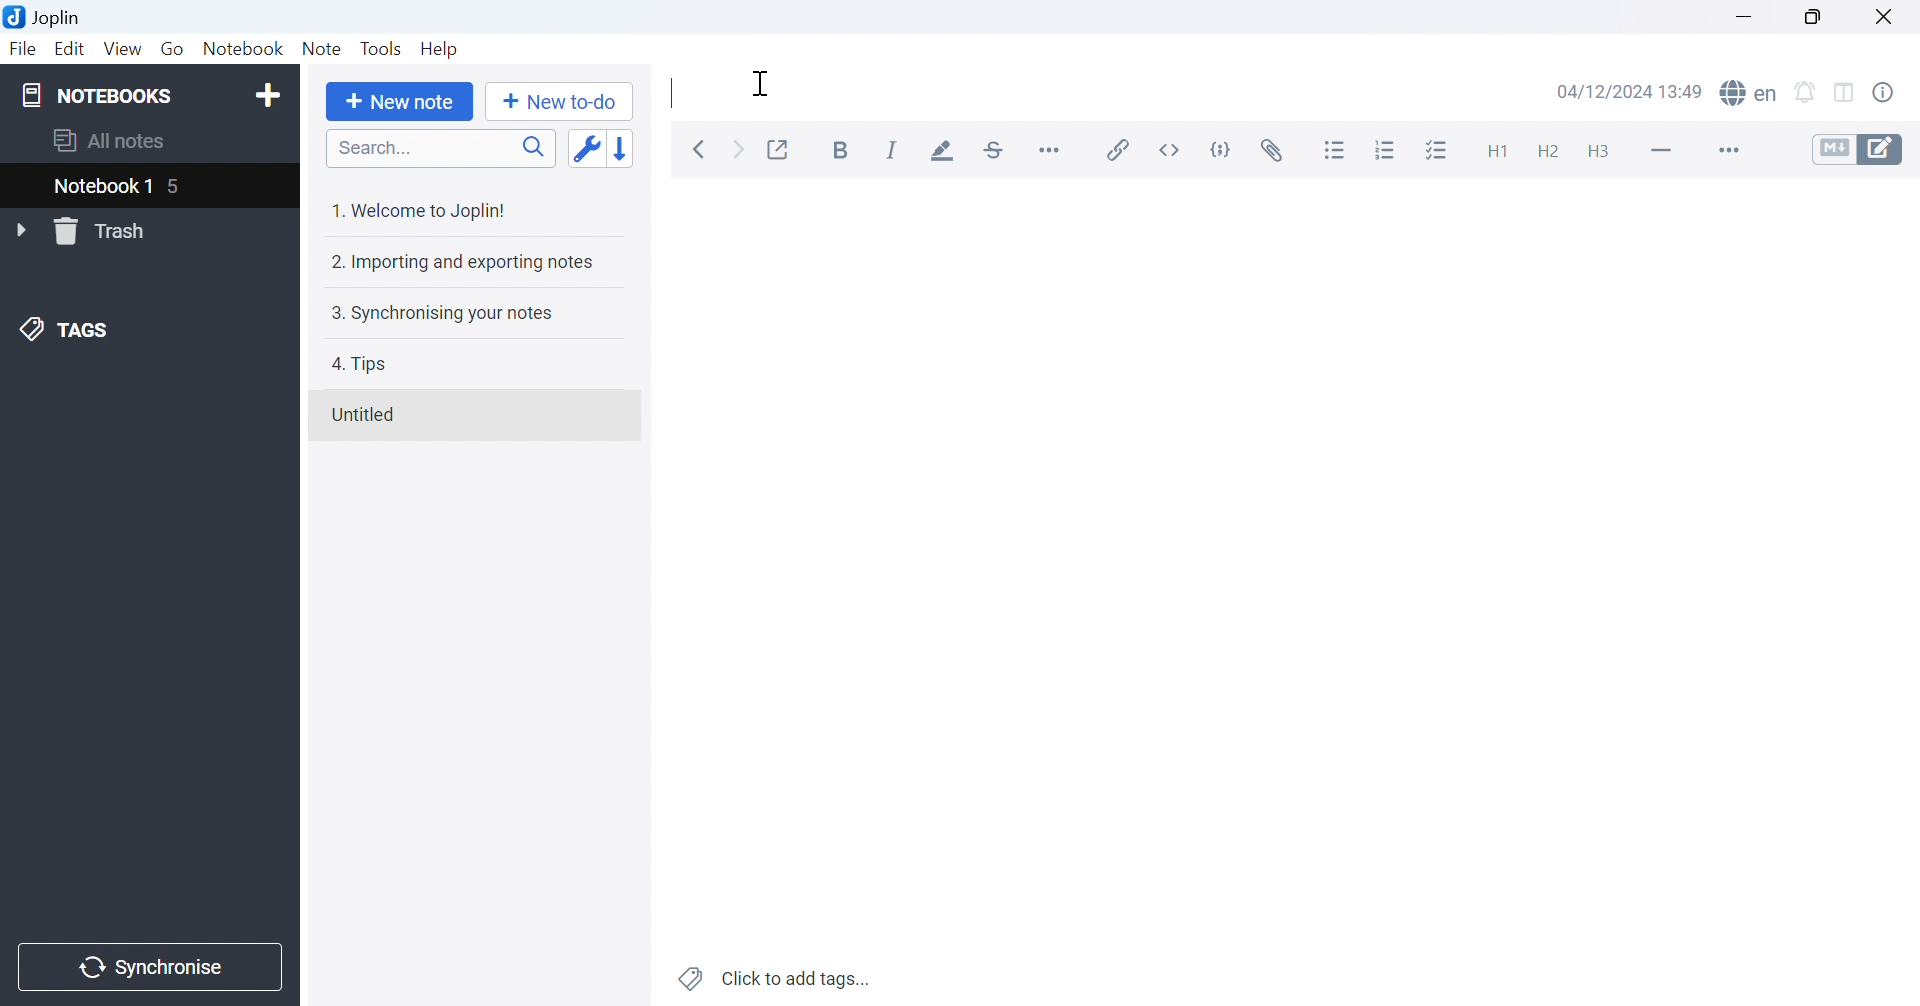  Describe the element at coordinates (1845, 93) in the screenshot. I see `Toggle editor layout` at that location.